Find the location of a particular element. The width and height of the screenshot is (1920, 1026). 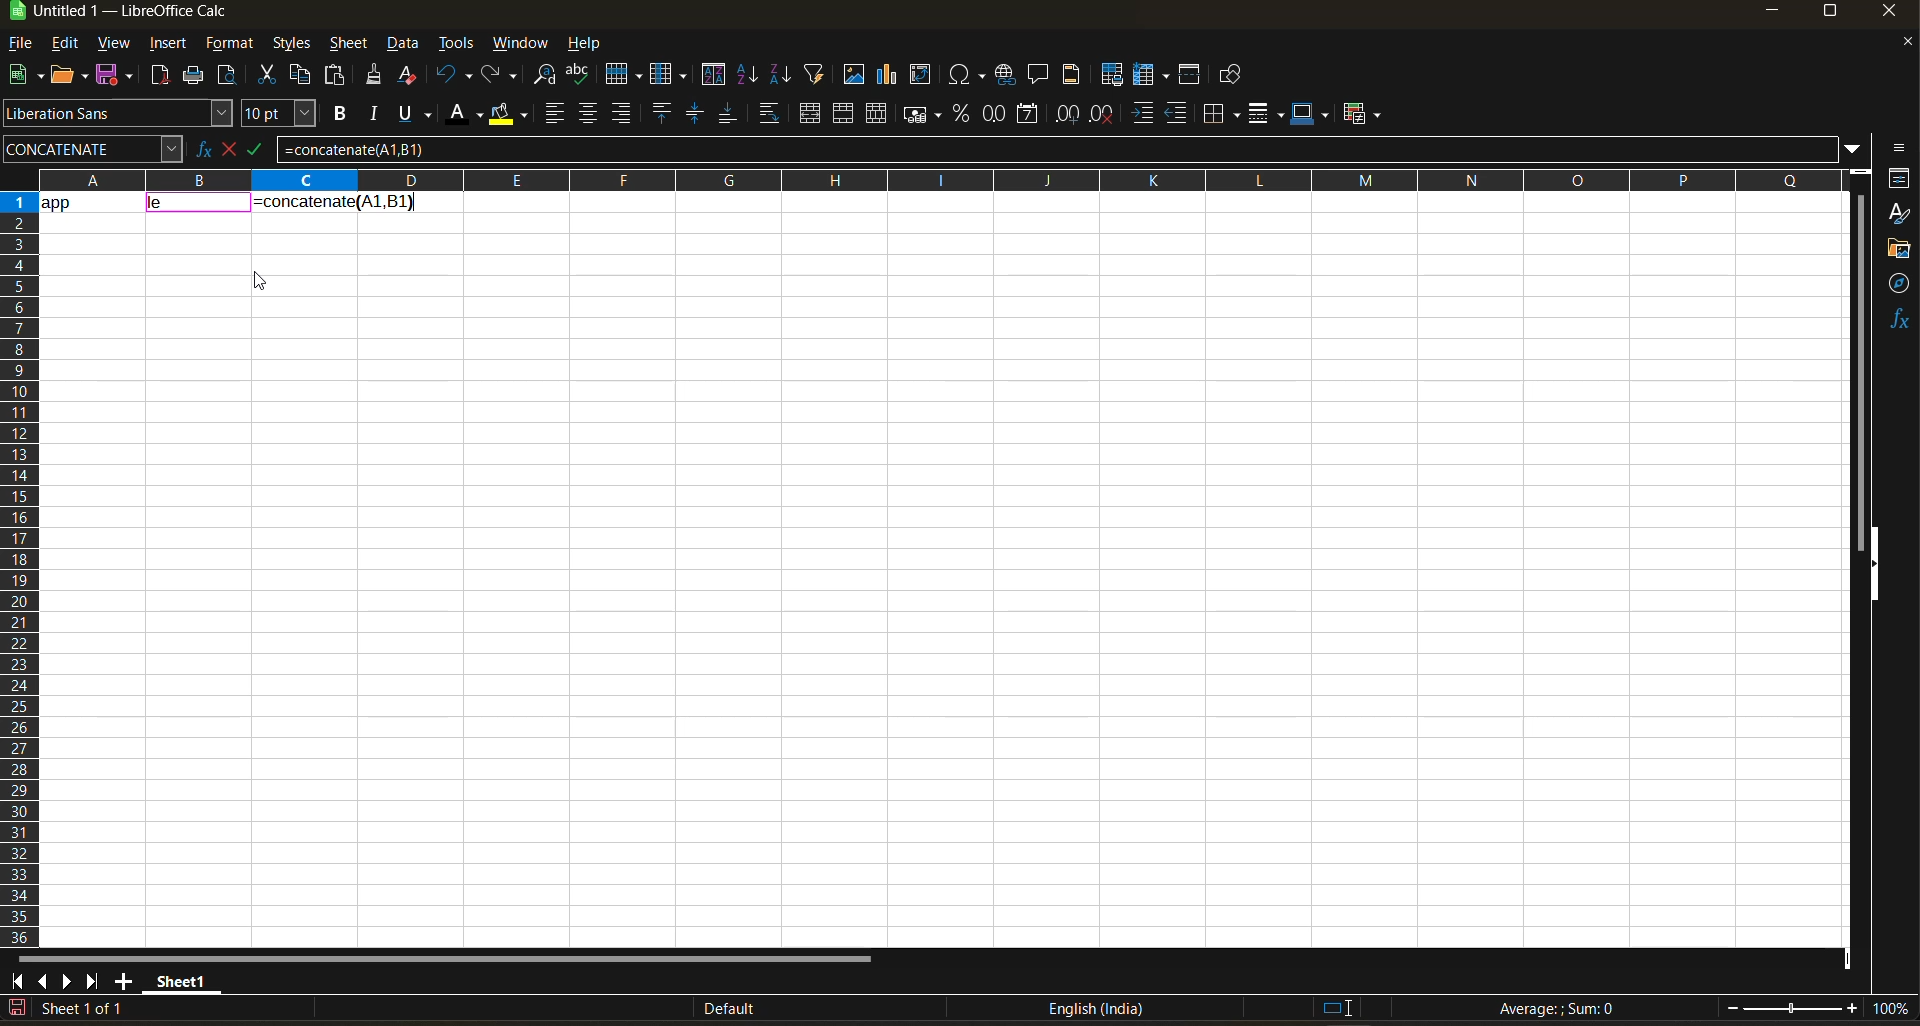

format as percent is located at coordinates (964, 114).